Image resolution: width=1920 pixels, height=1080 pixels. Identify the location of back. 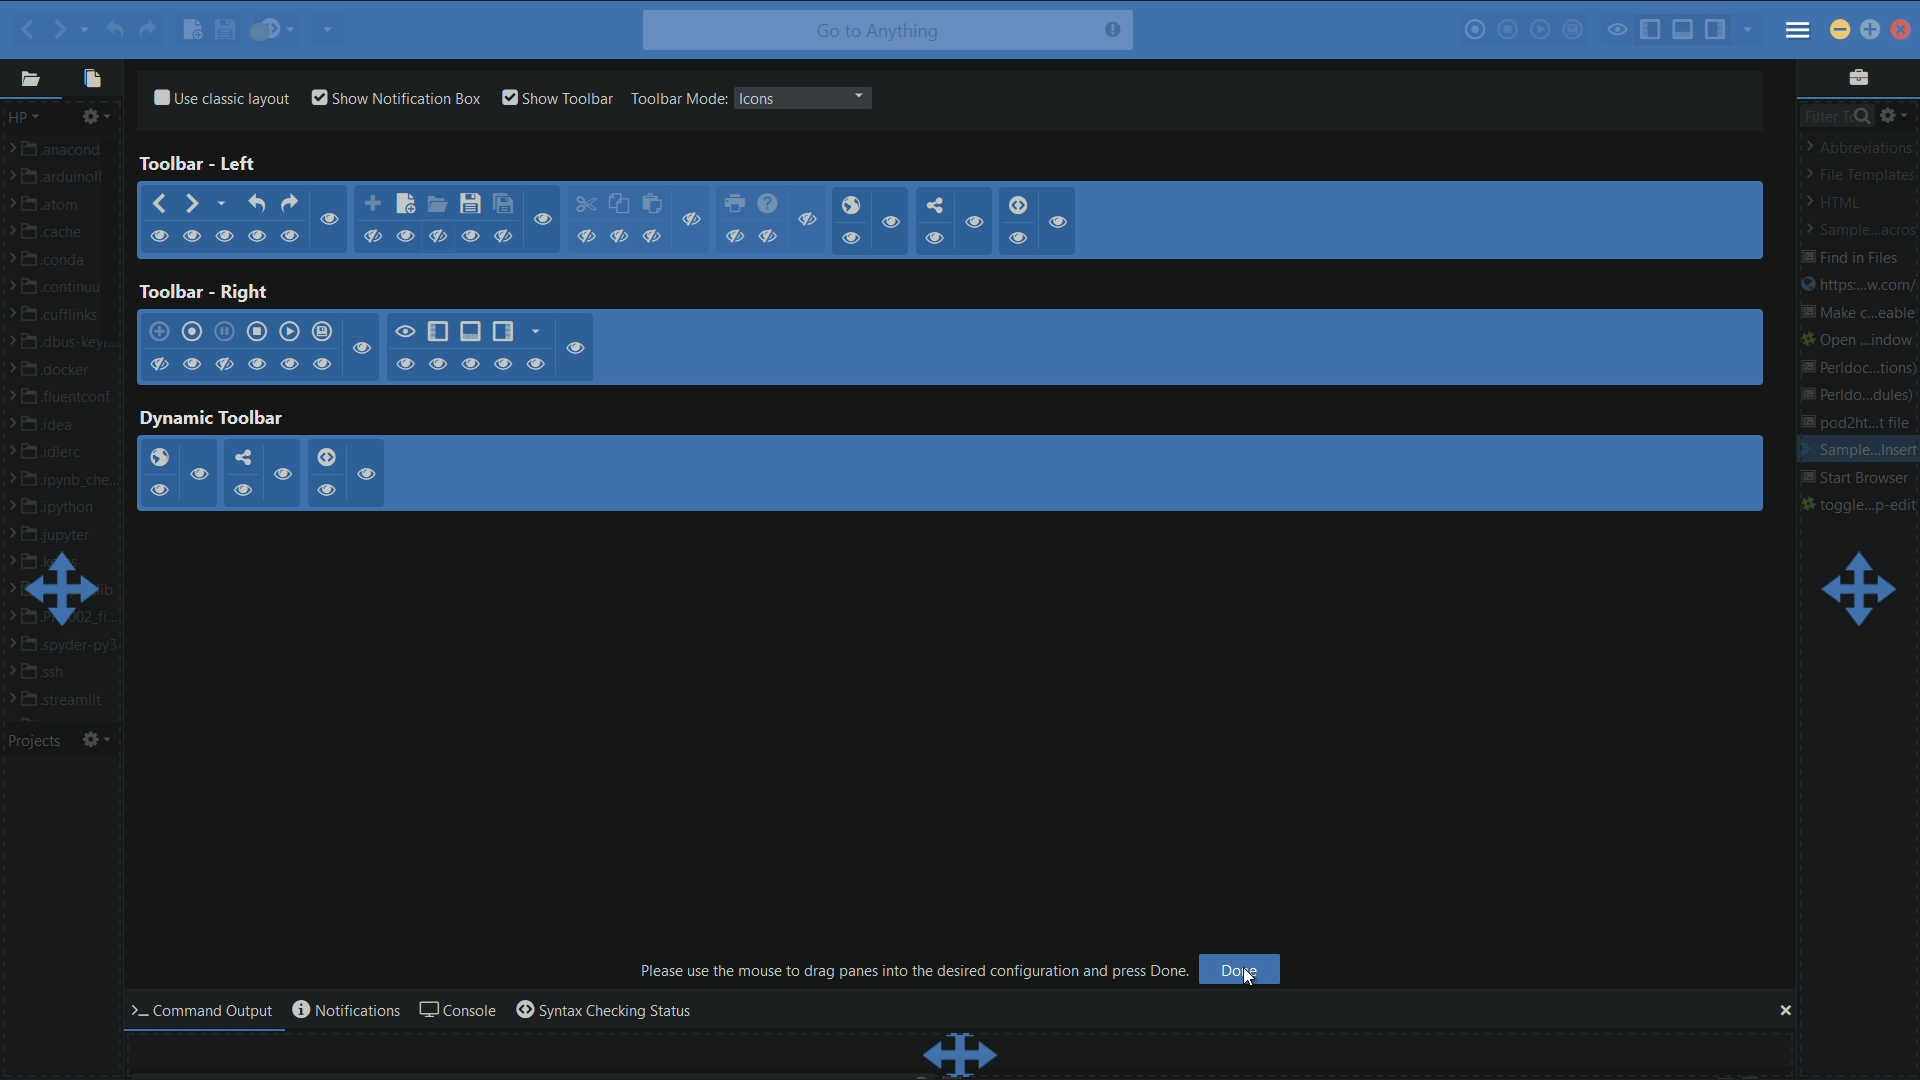
(157, 205).